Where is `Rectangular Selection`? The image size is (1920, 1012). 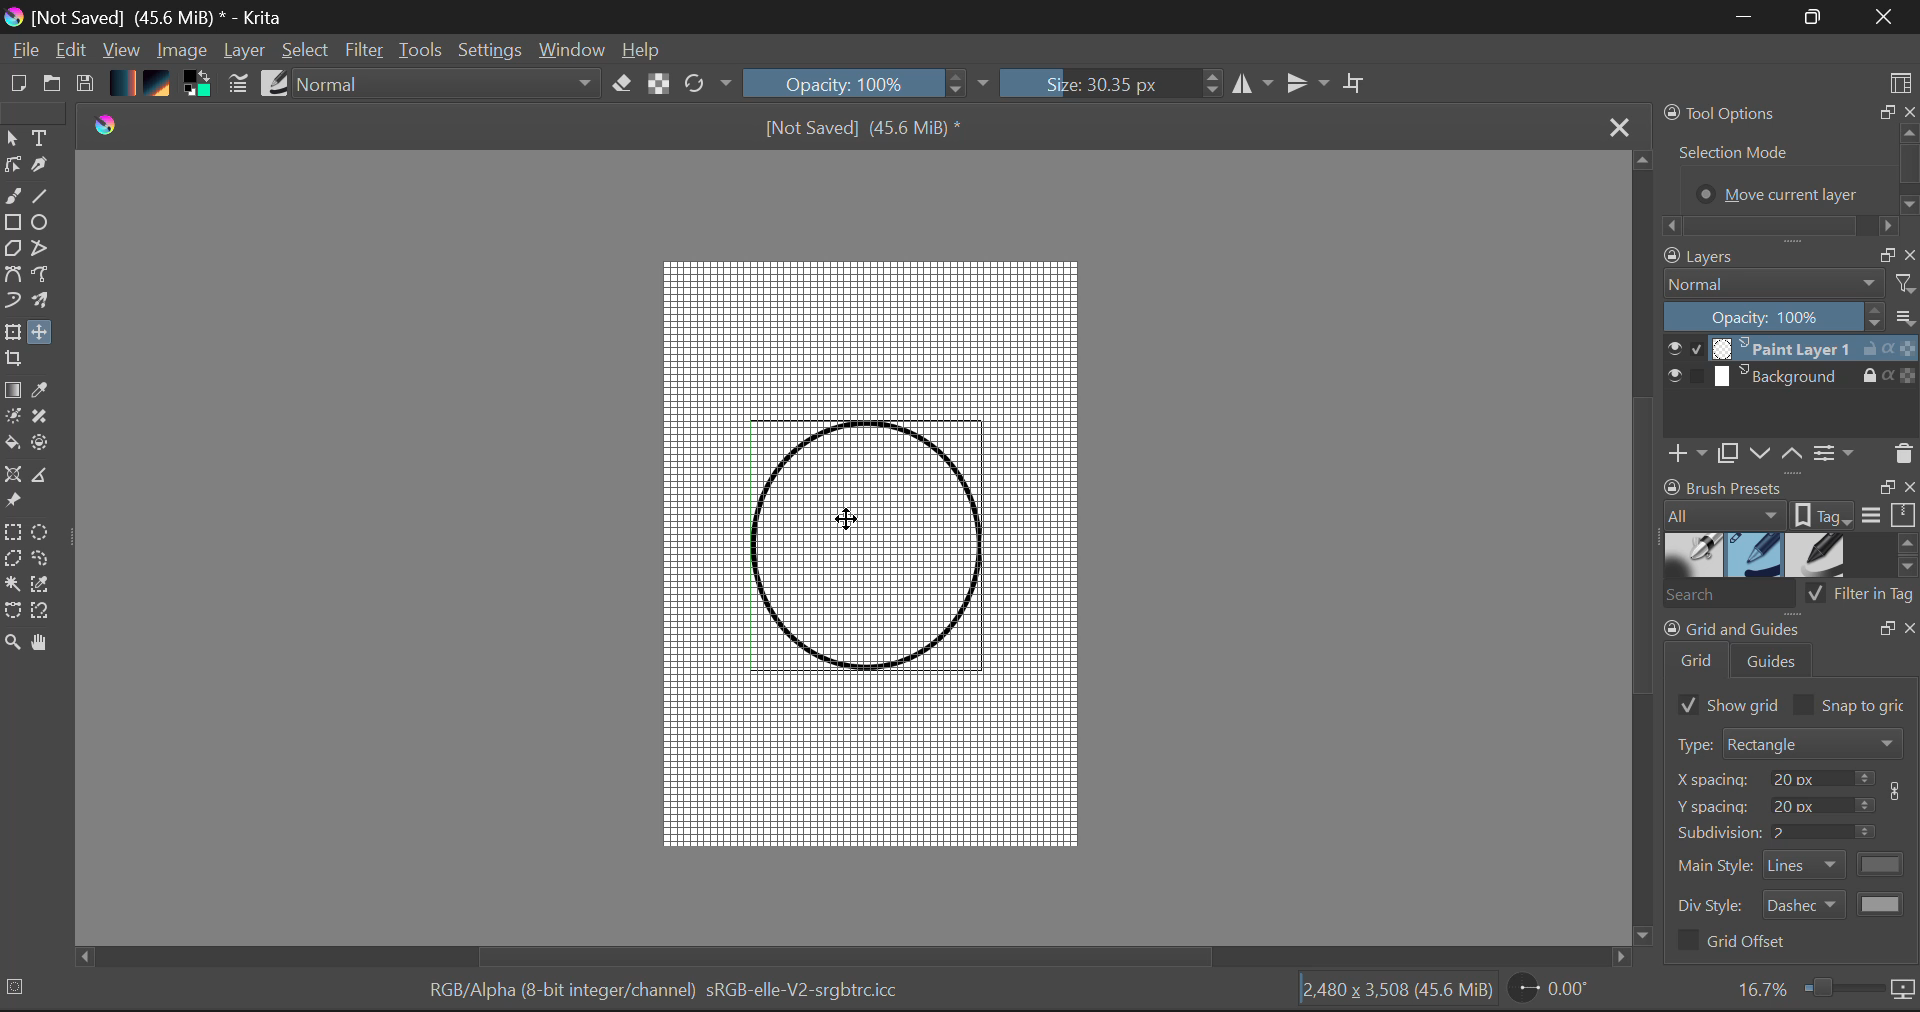
Rectangular Selection is located at coordinates (14, 532).